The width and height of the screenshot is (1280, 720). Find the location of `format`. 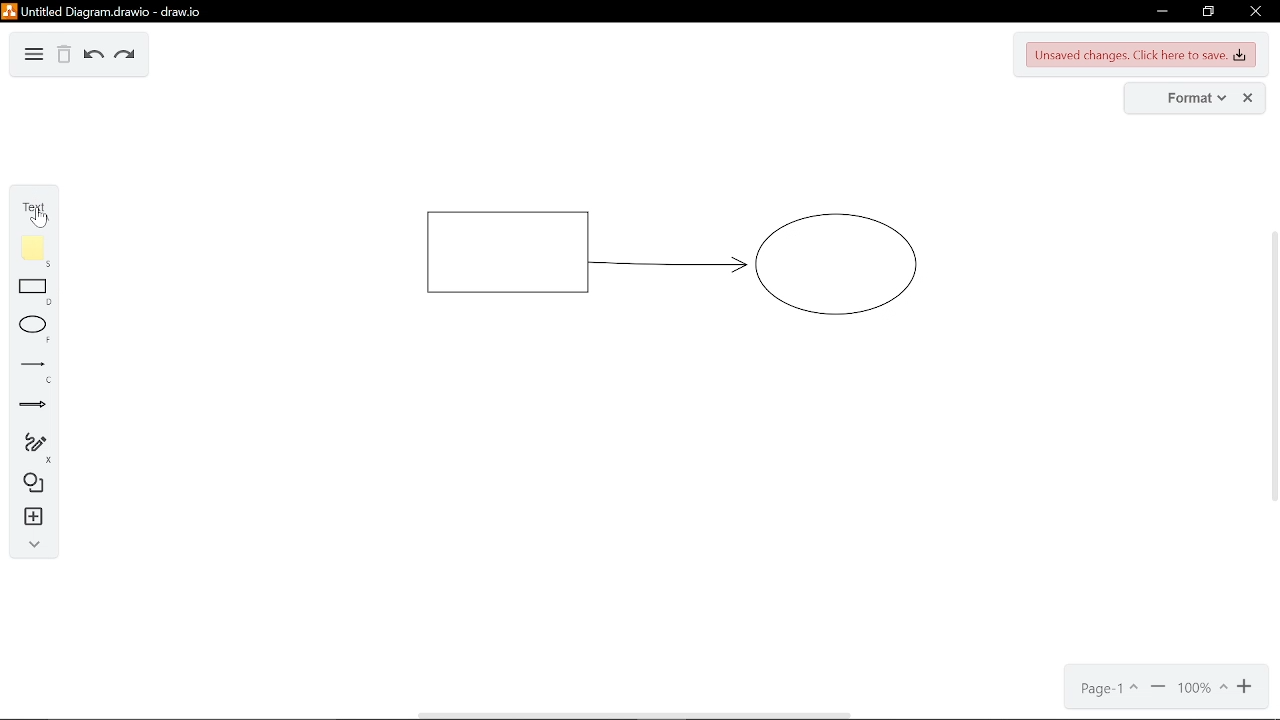

format is located at coordinates (1180, 98).